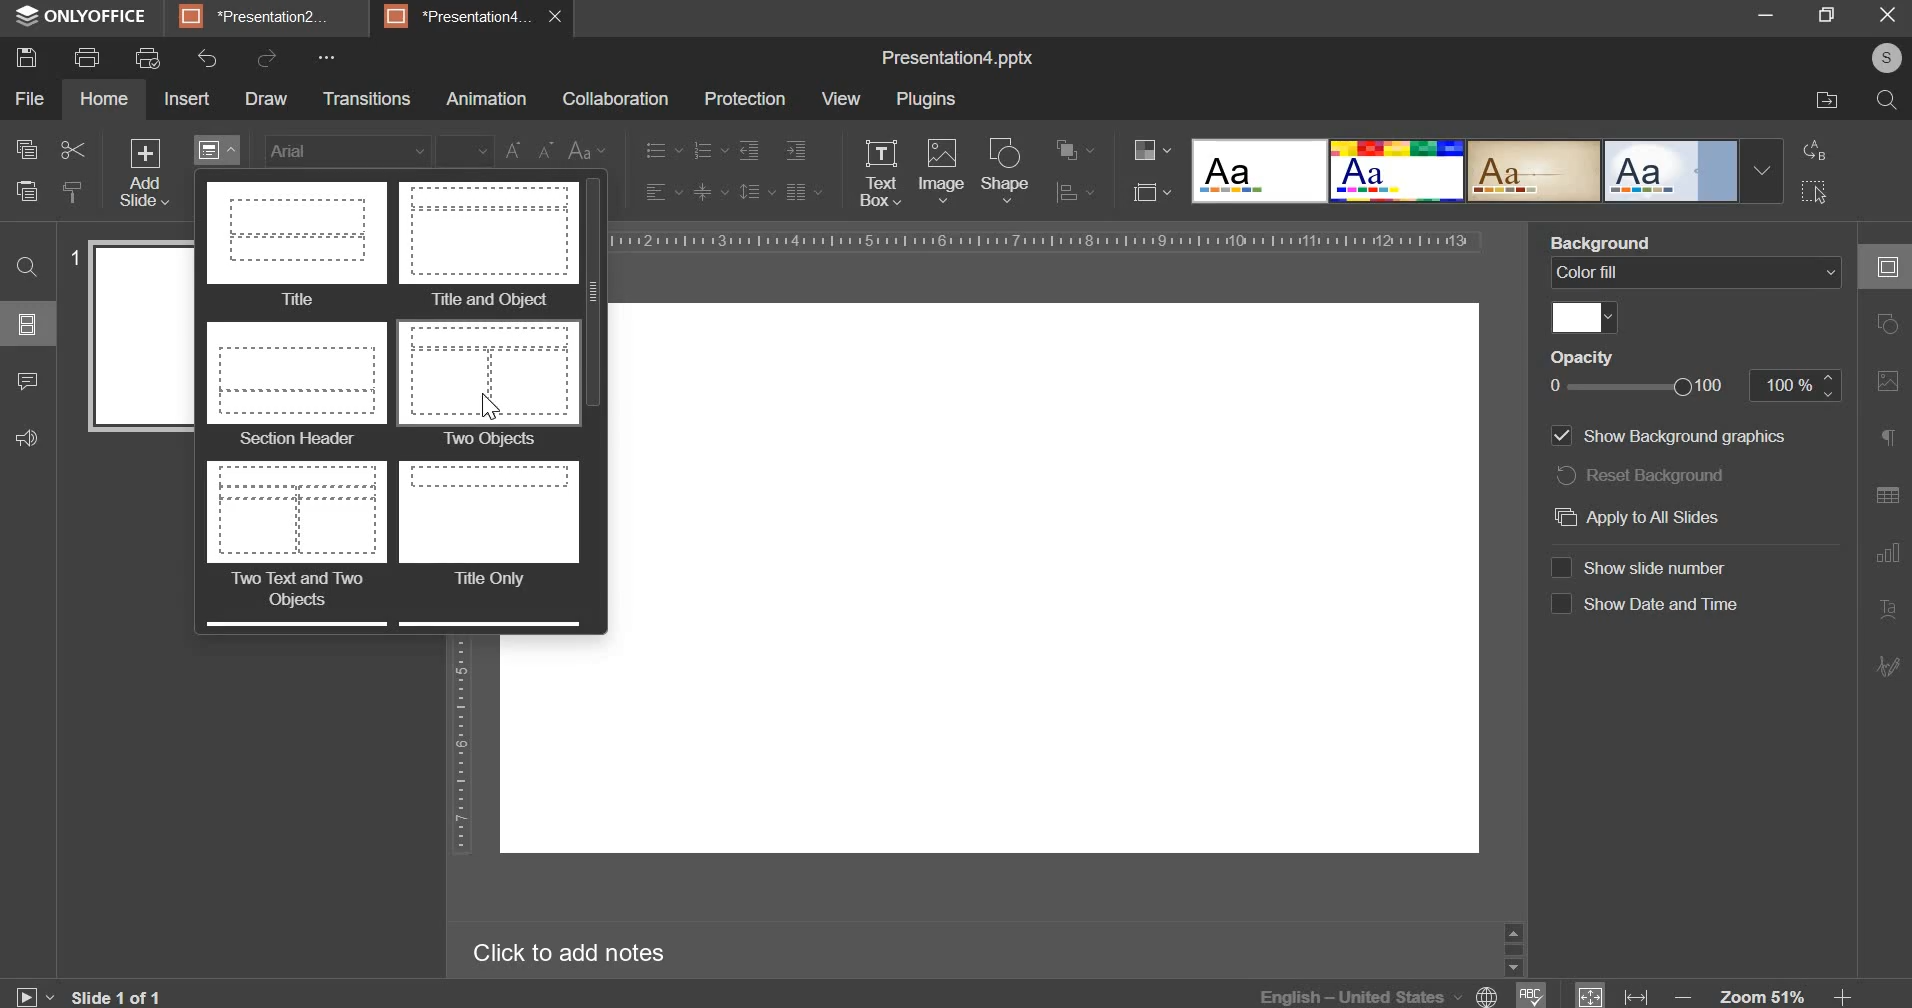 The height and width of the screenshot is (1008, 1912). I want to click on insert, so click(187, 100).